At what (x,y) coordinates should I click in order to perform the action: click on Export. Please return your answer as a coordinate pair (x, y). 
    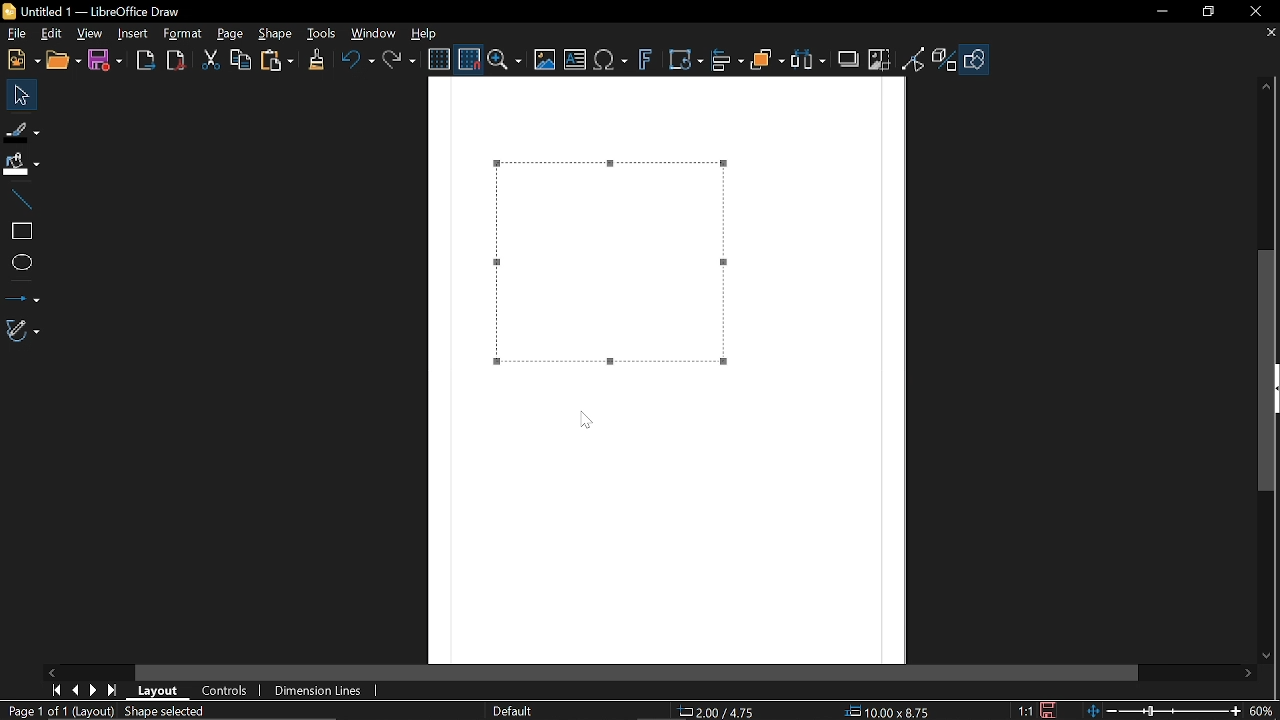
    Looking at the image, I should click on (146, 62).